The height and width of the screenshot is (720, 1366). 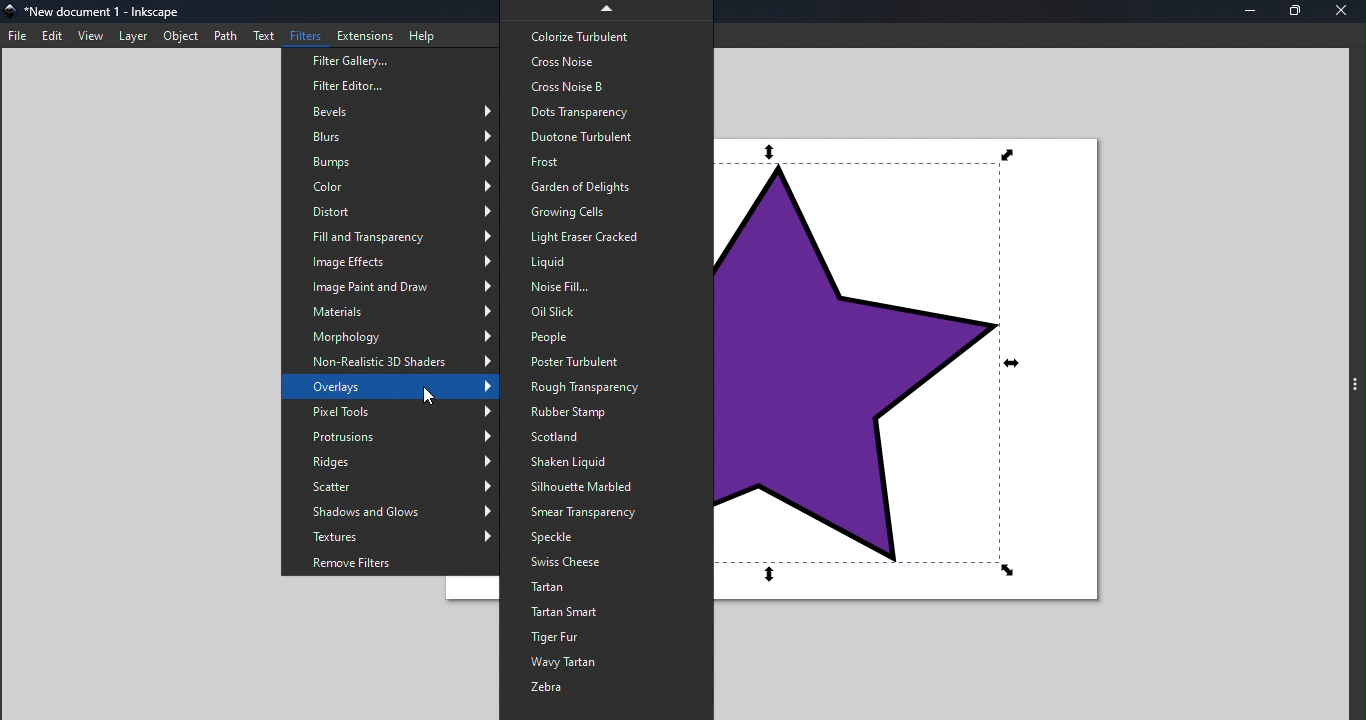 I want to click on Poster turbulent, so click(x=605, y=363).